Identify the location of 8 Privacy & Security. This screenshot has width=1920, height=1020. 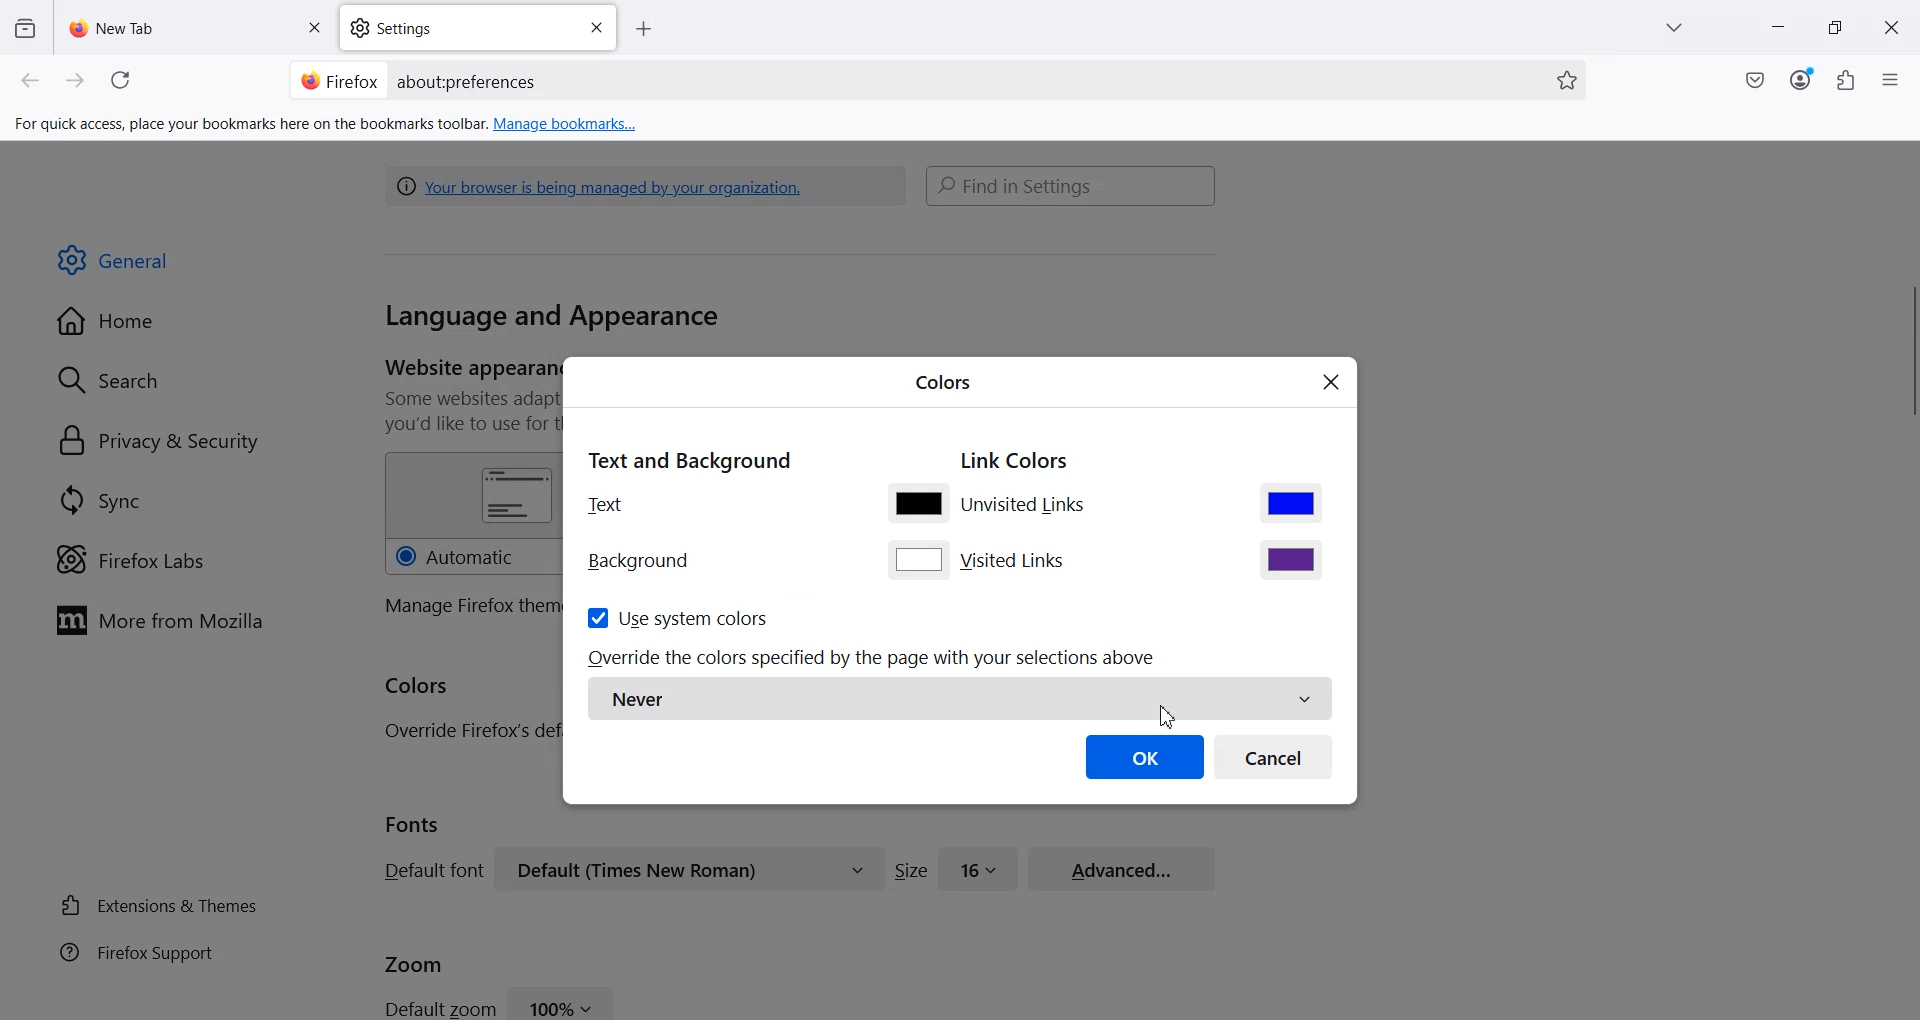
(159, 443).